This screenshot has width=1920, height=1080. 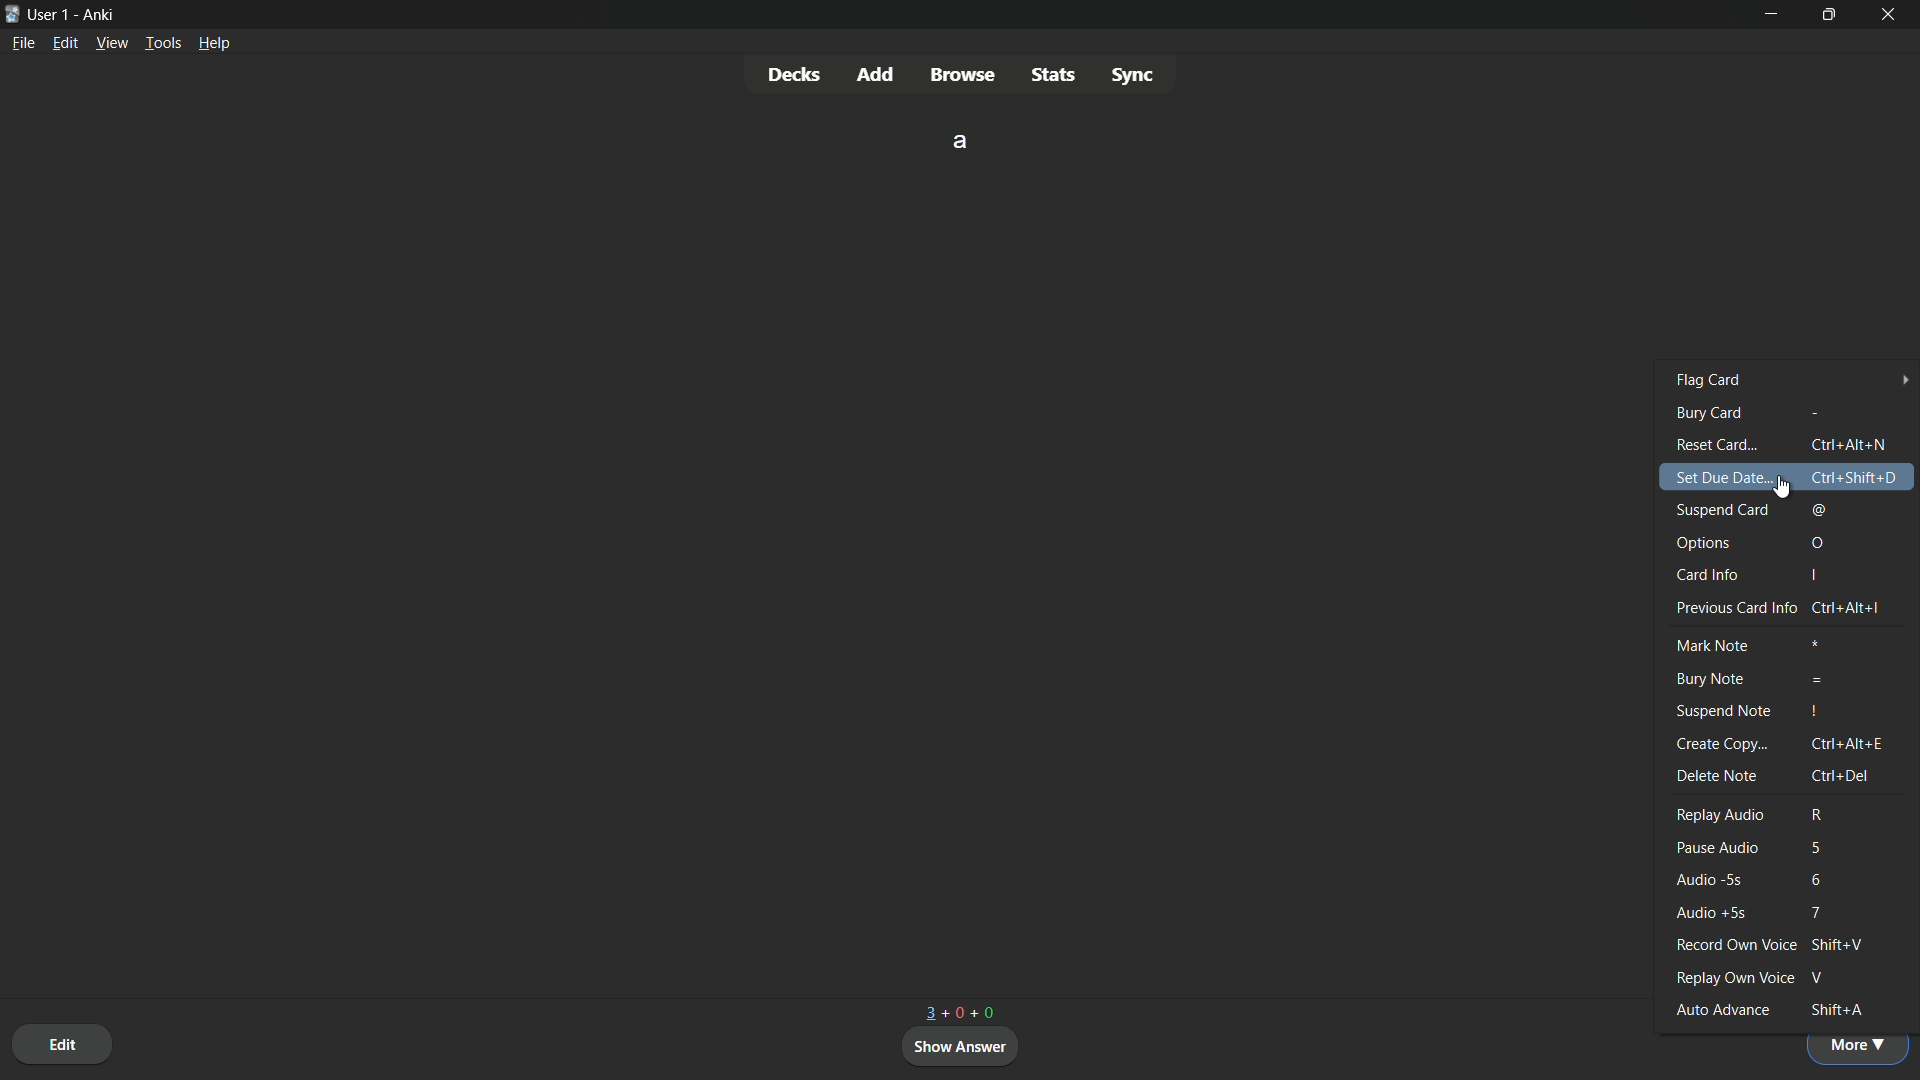 I want to click on help menu, so click(x=216, y=42).